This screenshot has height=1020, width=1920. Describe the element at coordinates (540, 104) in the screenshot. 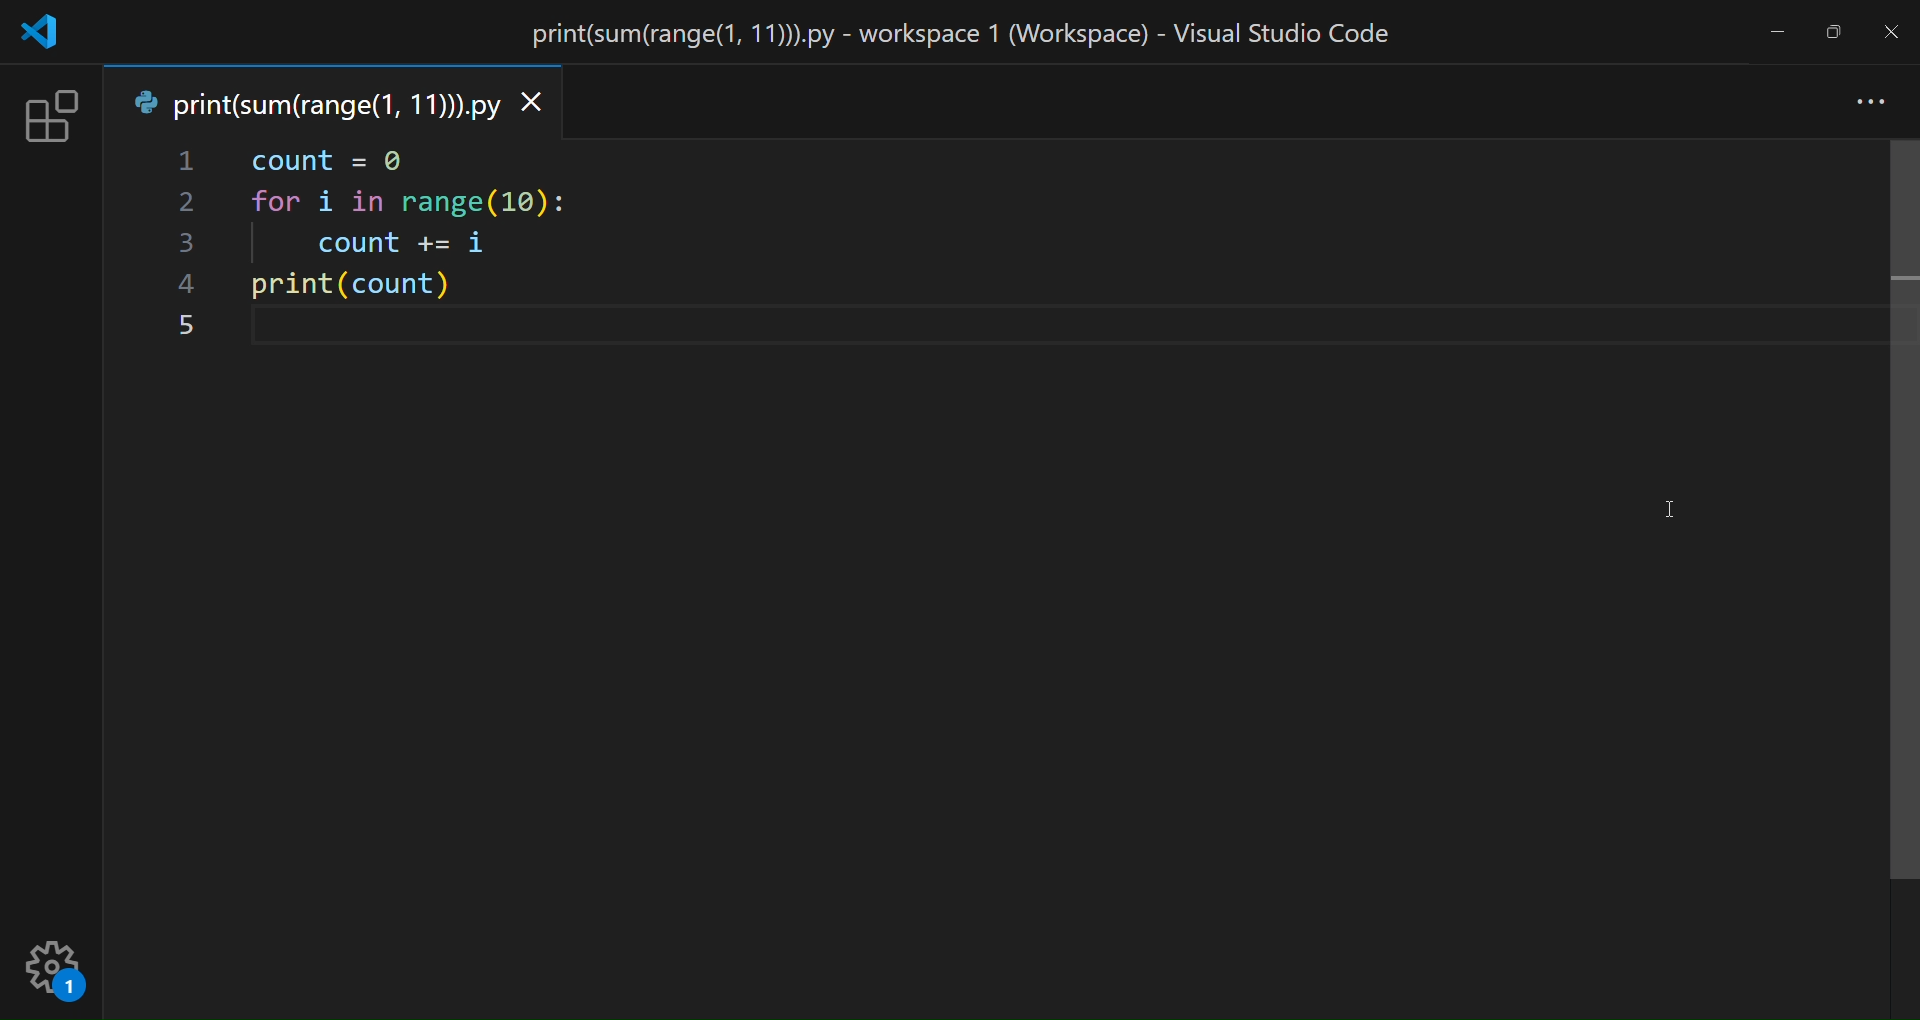

I see `close tab` at that location.